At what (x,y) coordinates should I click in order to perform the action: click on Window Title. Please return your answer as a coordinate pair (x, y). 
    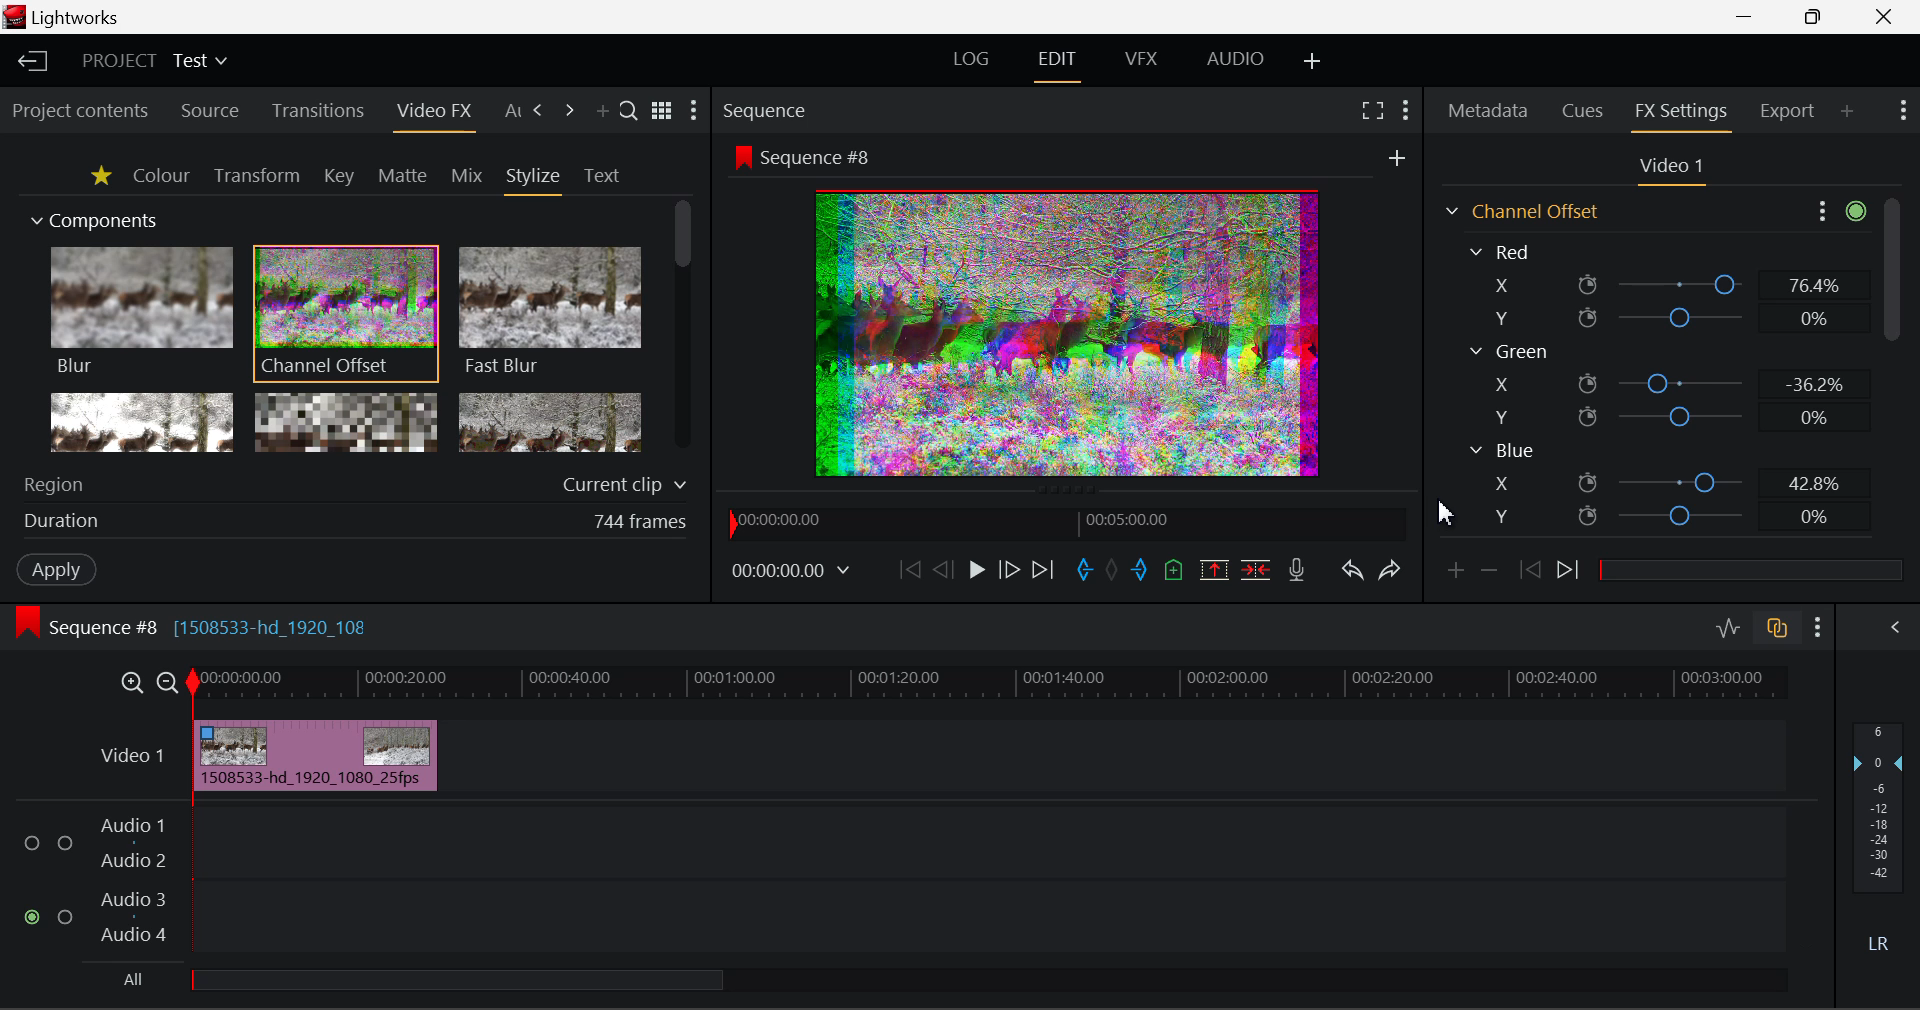
    Looking at the image, I should click on (76, 18).